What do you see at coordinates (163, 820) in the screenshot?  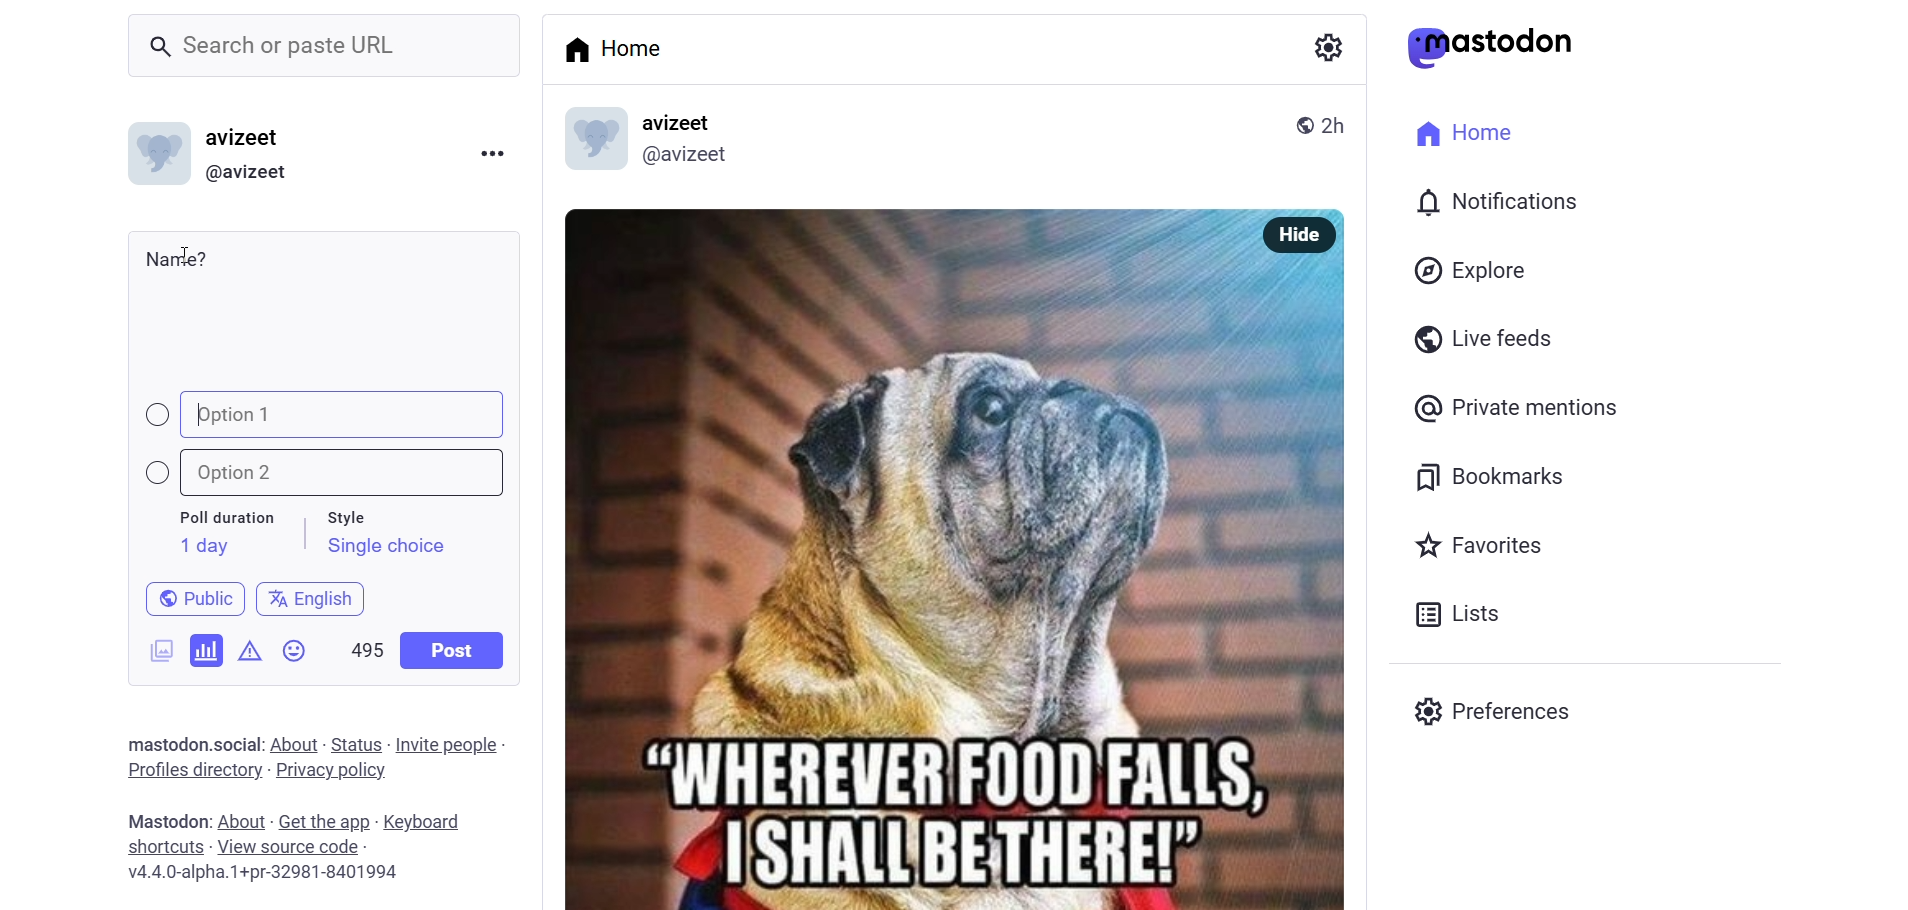 I see `mastodon` at bounding box center [163, 820].